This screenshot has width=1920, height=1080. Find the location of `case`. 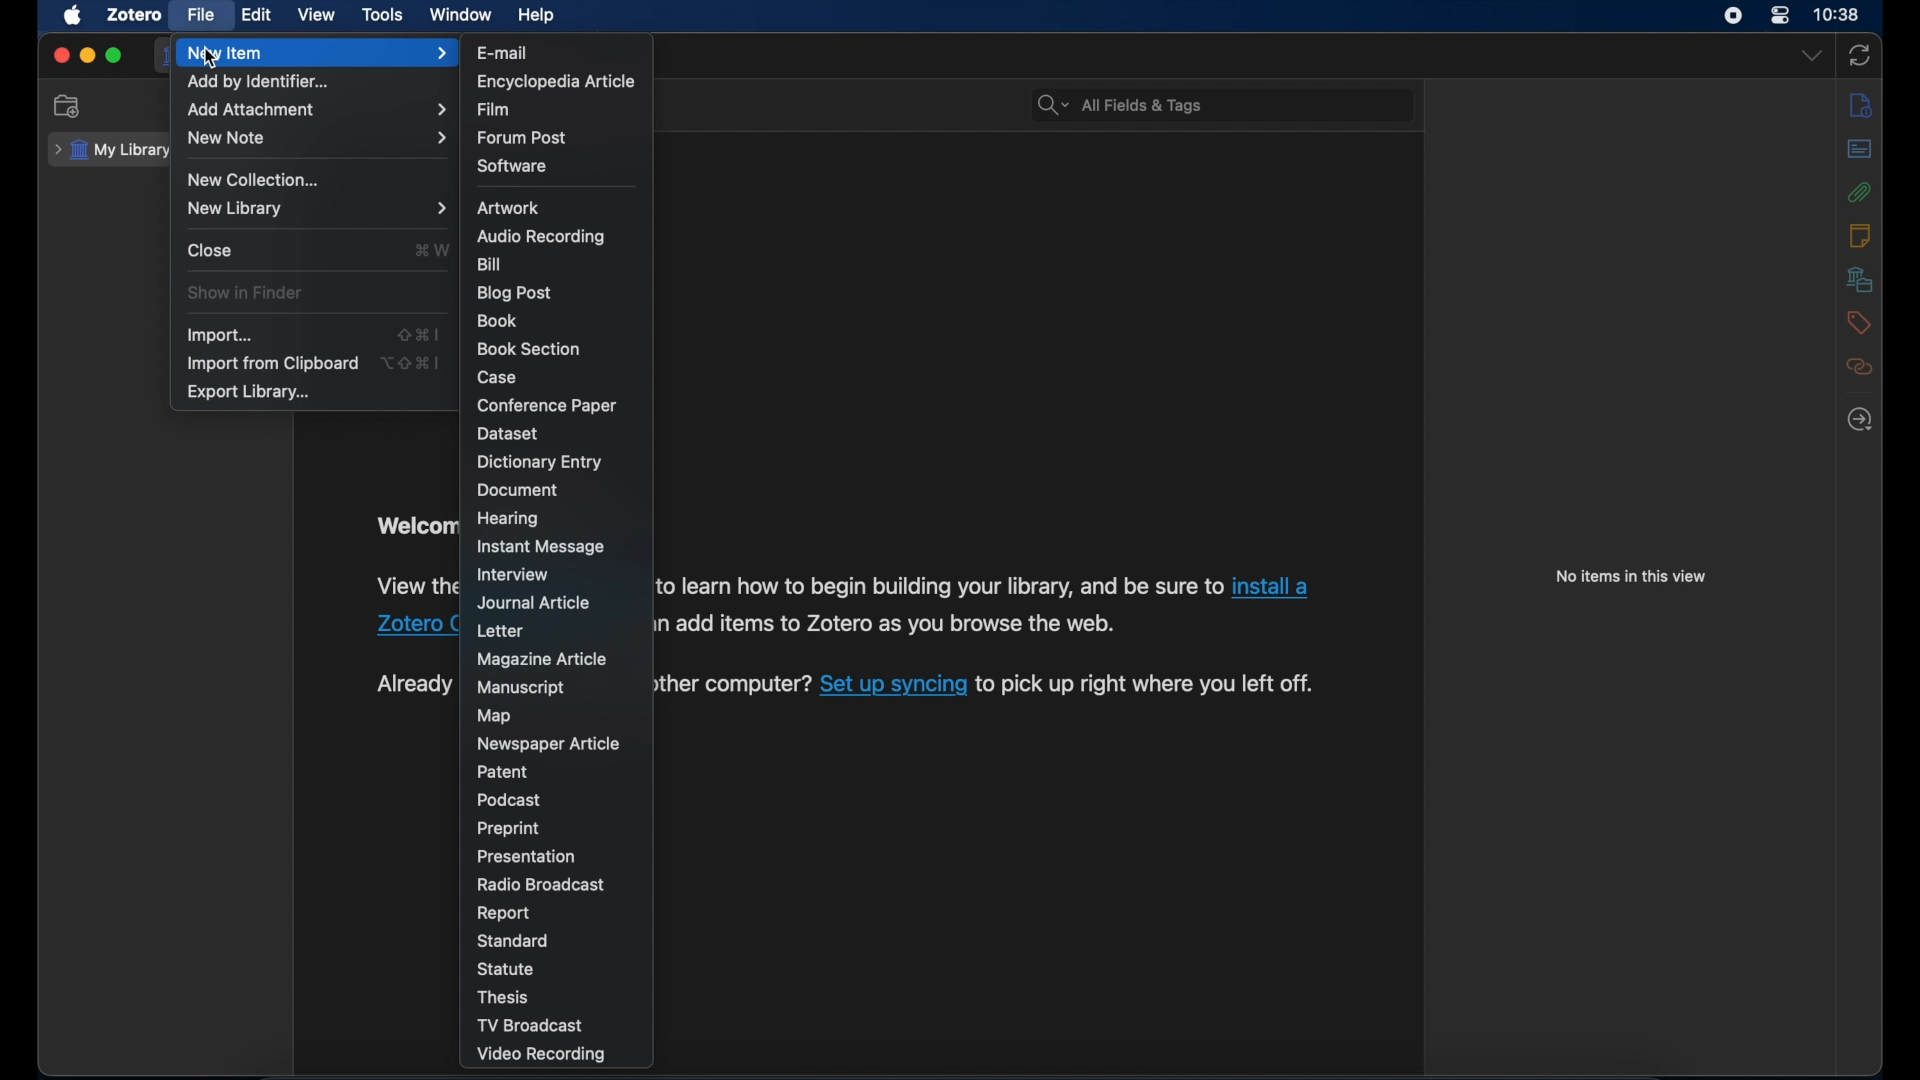

case is located at coordinates (500, 378).